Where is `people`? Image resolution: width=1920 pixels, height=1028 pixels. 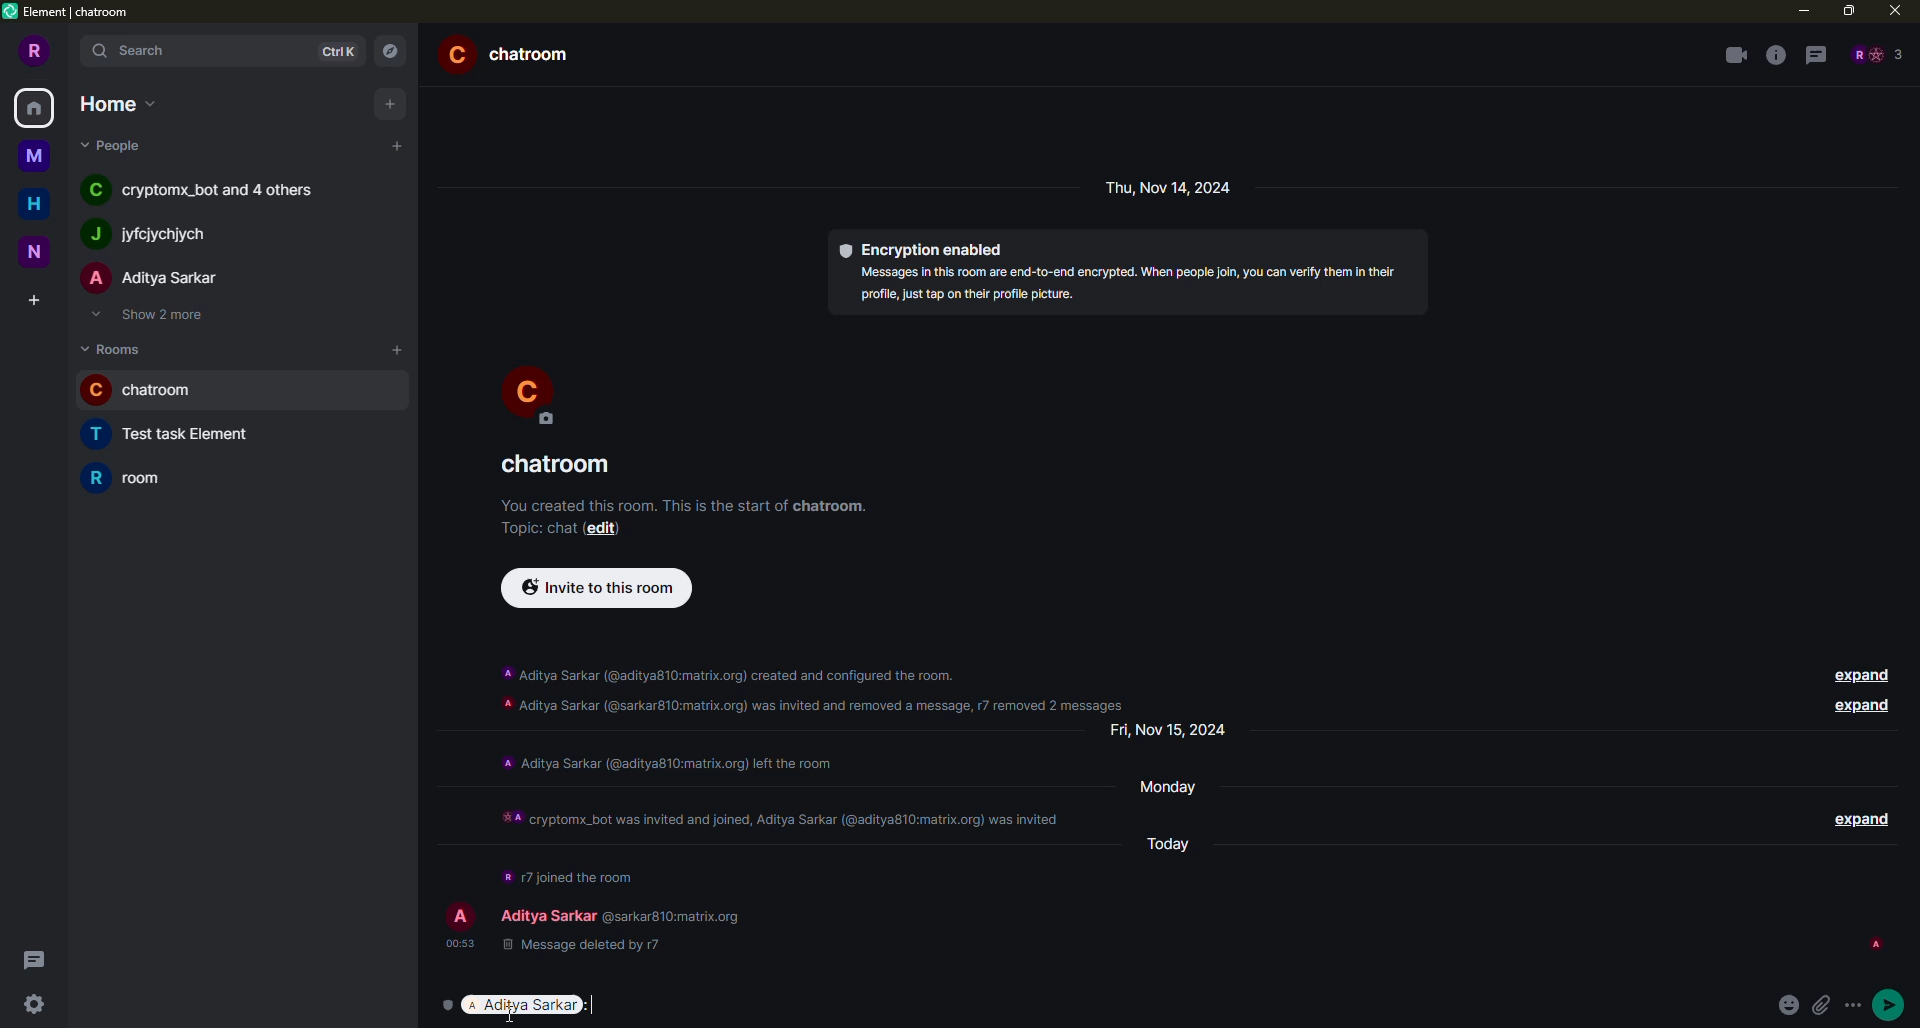
people is located at coordinates (154, 279).